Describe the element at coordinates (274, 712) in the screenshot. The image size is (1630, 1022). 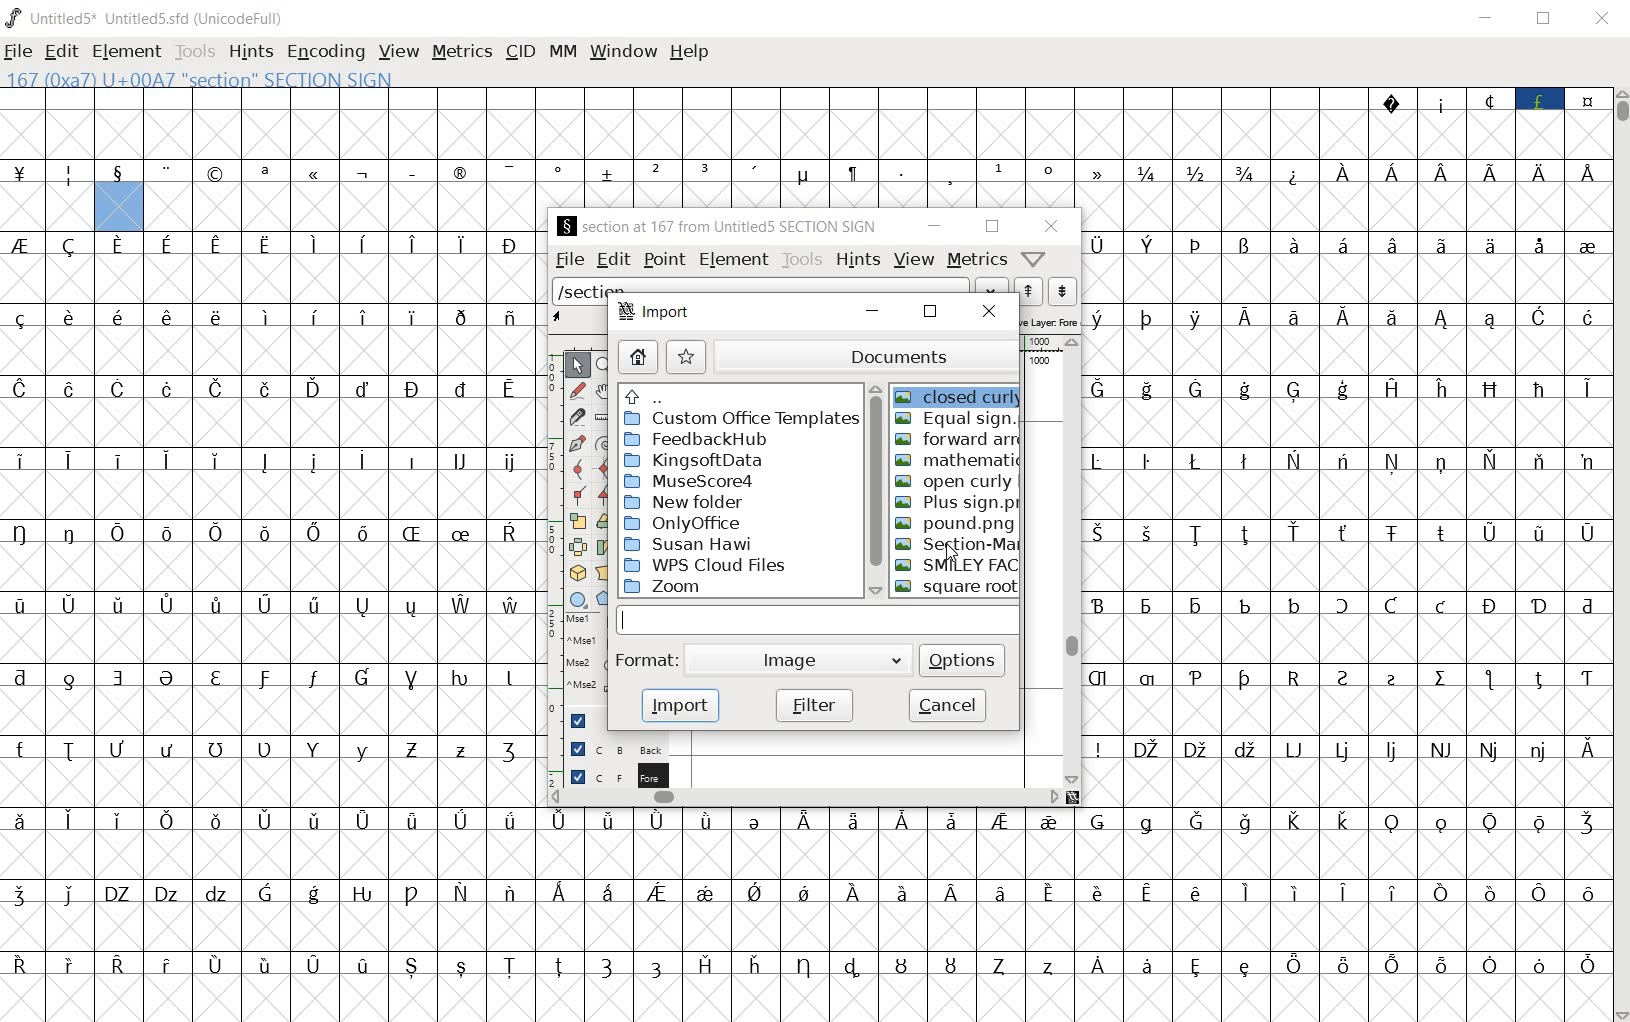
I see `empty cells` at that location.